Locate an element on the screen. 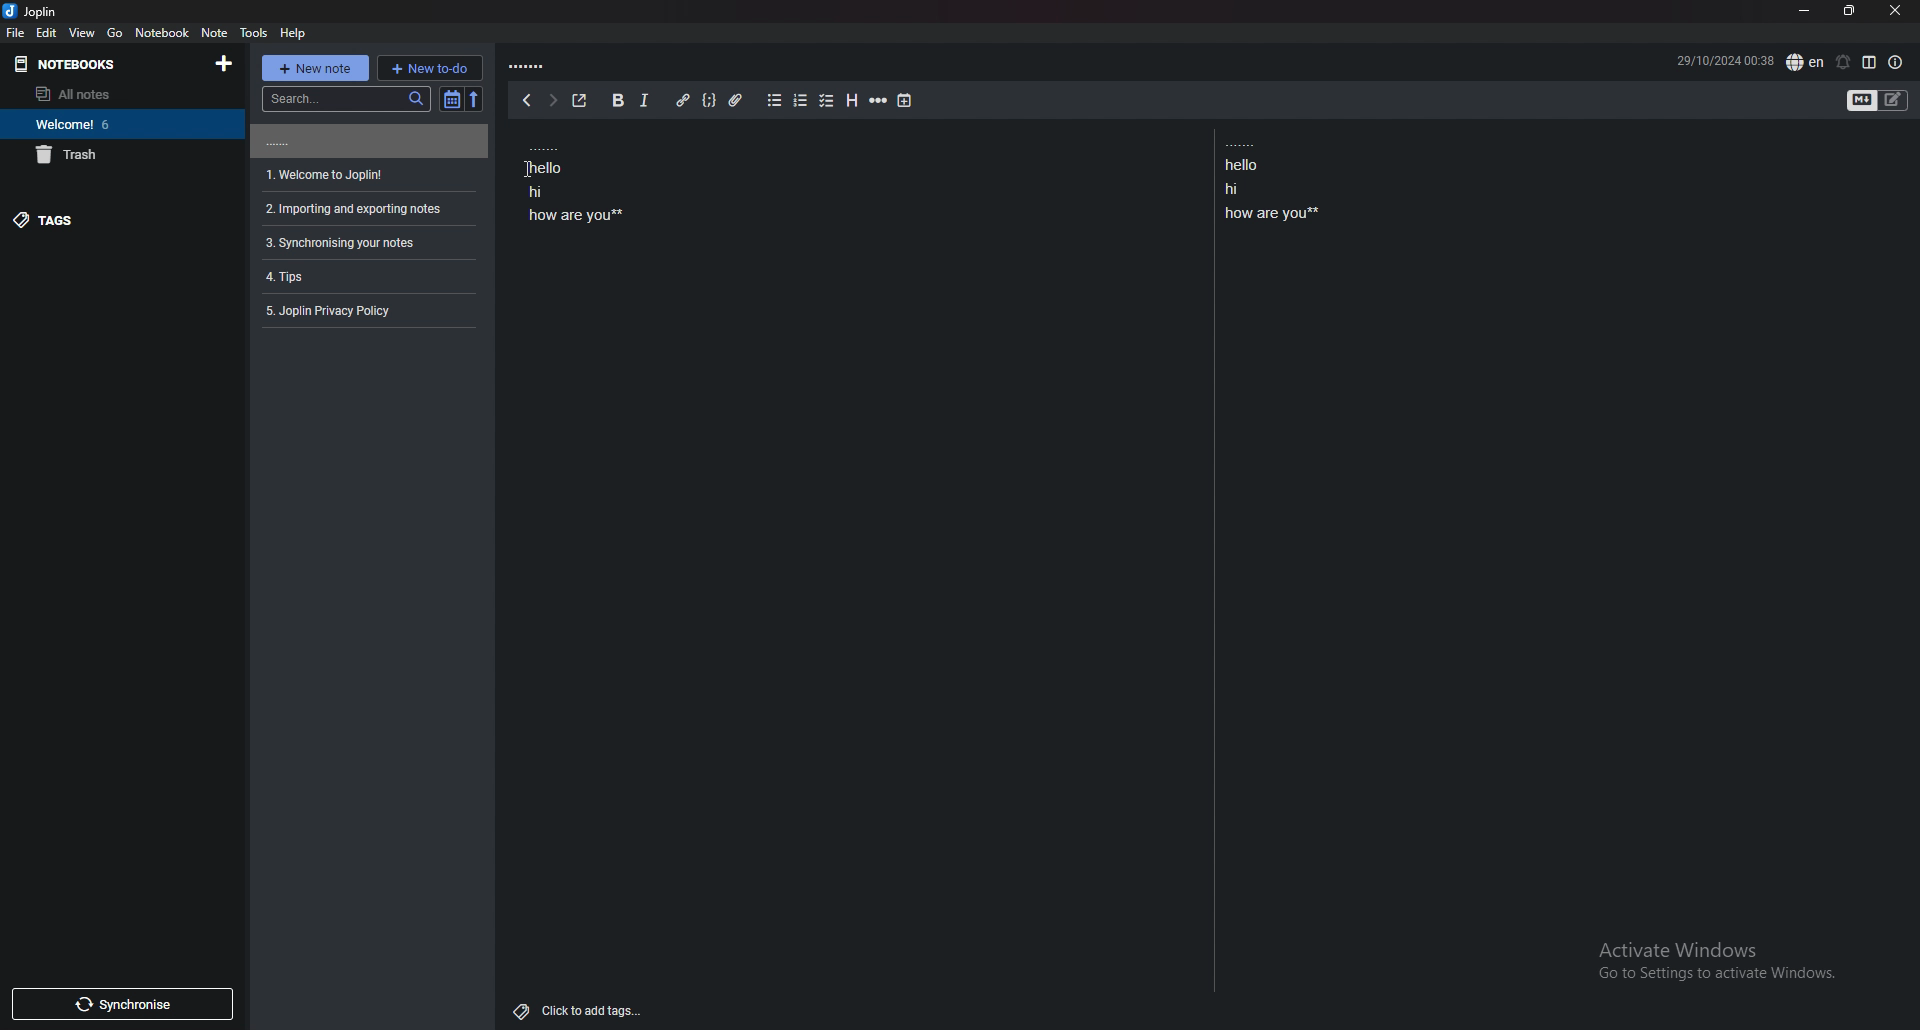 The height and width of the screenshot is (1030, 1920). back is located at coordinates (527, 100).